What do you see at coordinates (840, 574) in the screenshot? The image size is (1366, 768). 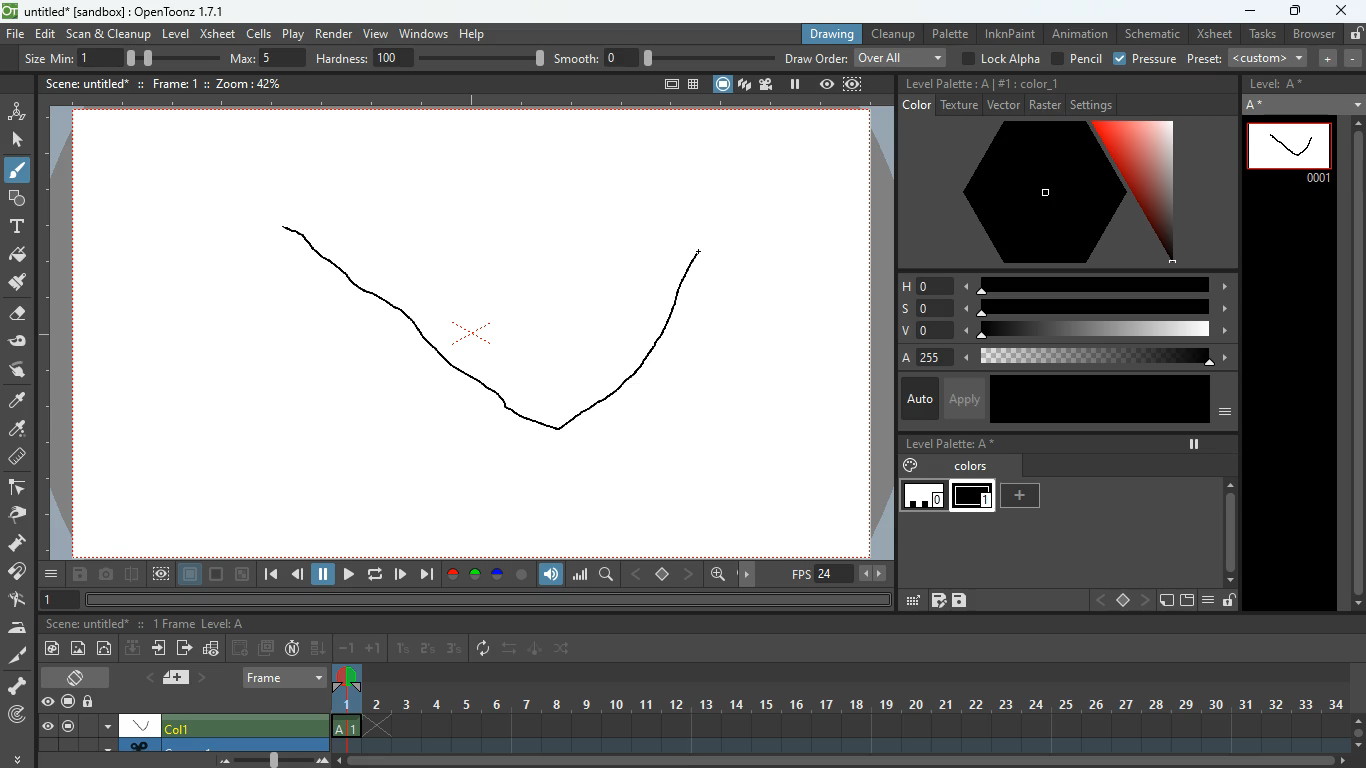 I see `fps` at bounding box center [840, 574].